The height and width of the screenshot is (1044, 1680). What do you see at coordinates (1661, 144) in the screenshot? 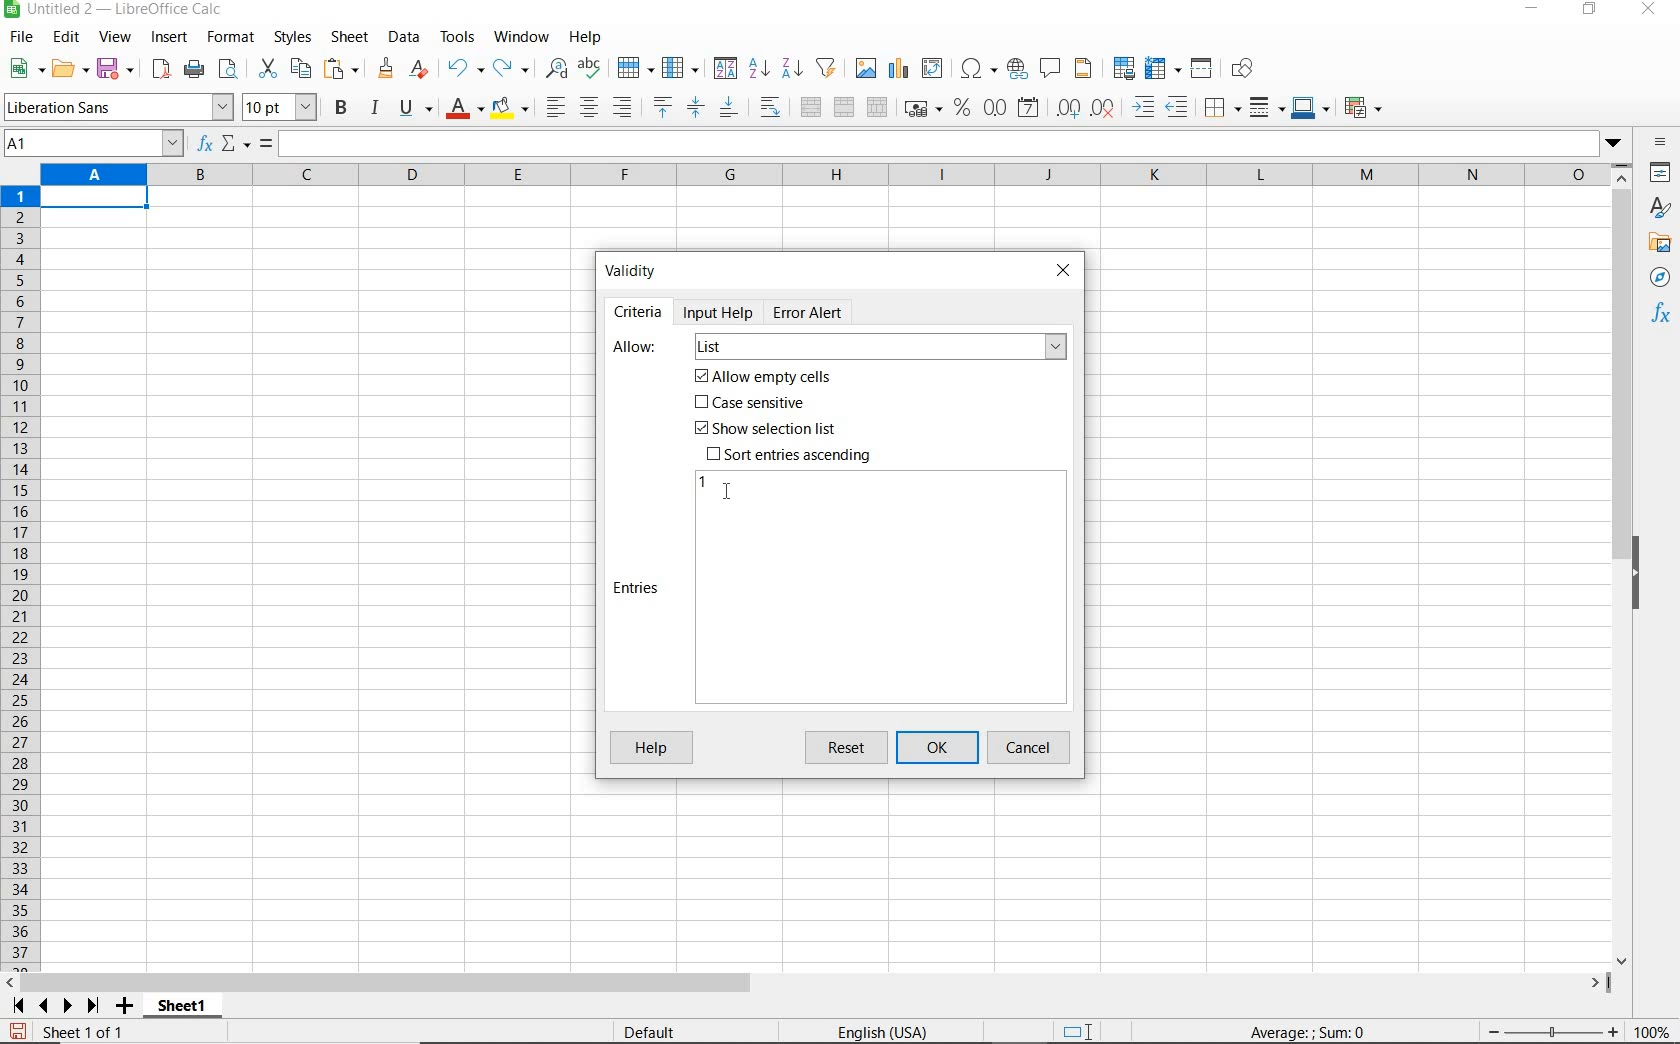
I see `sidebar settings` at bounding box center [1661, 144].